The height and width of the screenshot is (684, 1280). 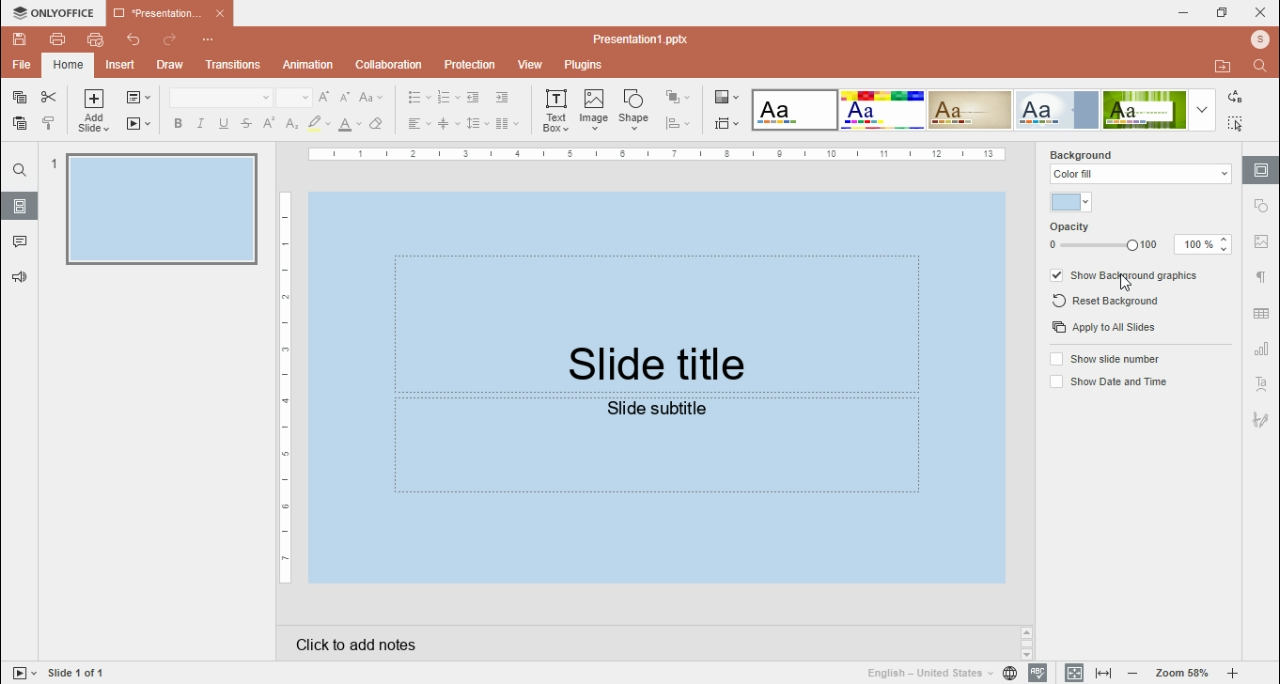 What do you see at coordinates (727, 123) in the screenshot?
I see `select slide size` at bounding box center [727, 123].